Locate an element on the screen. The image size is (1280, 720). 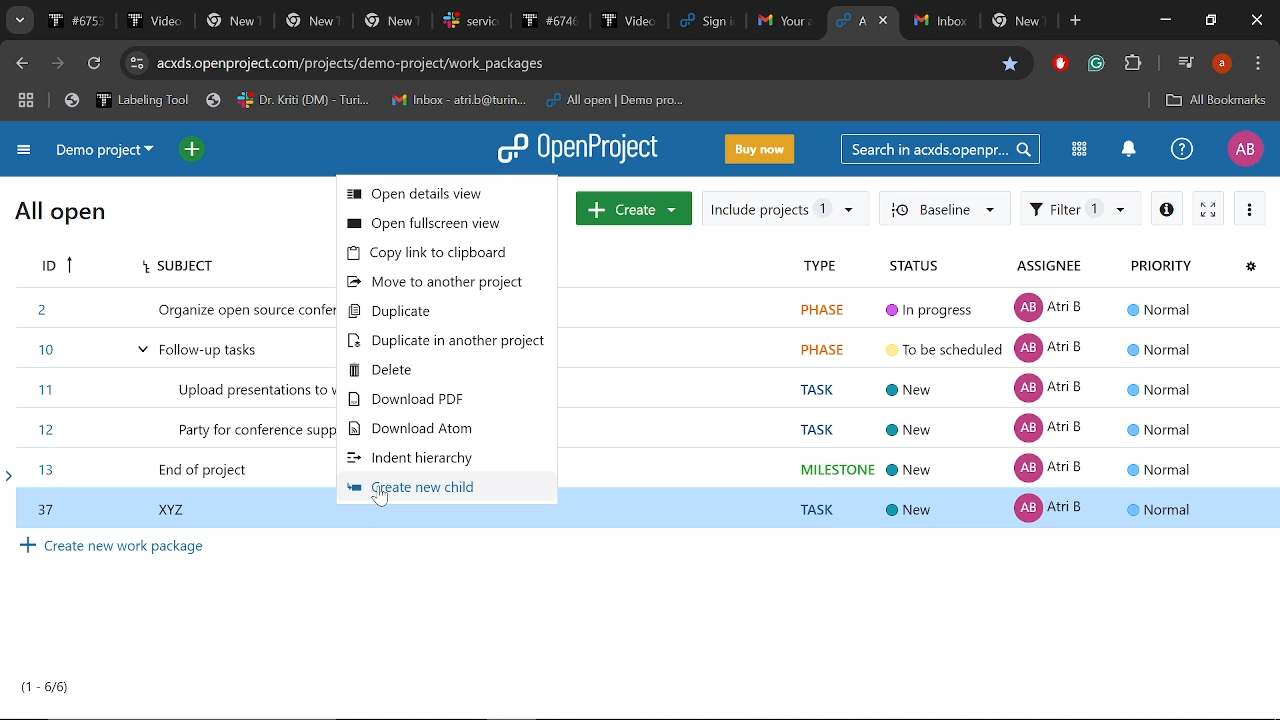
Open quick add menu is located at coordinates (194, 150).